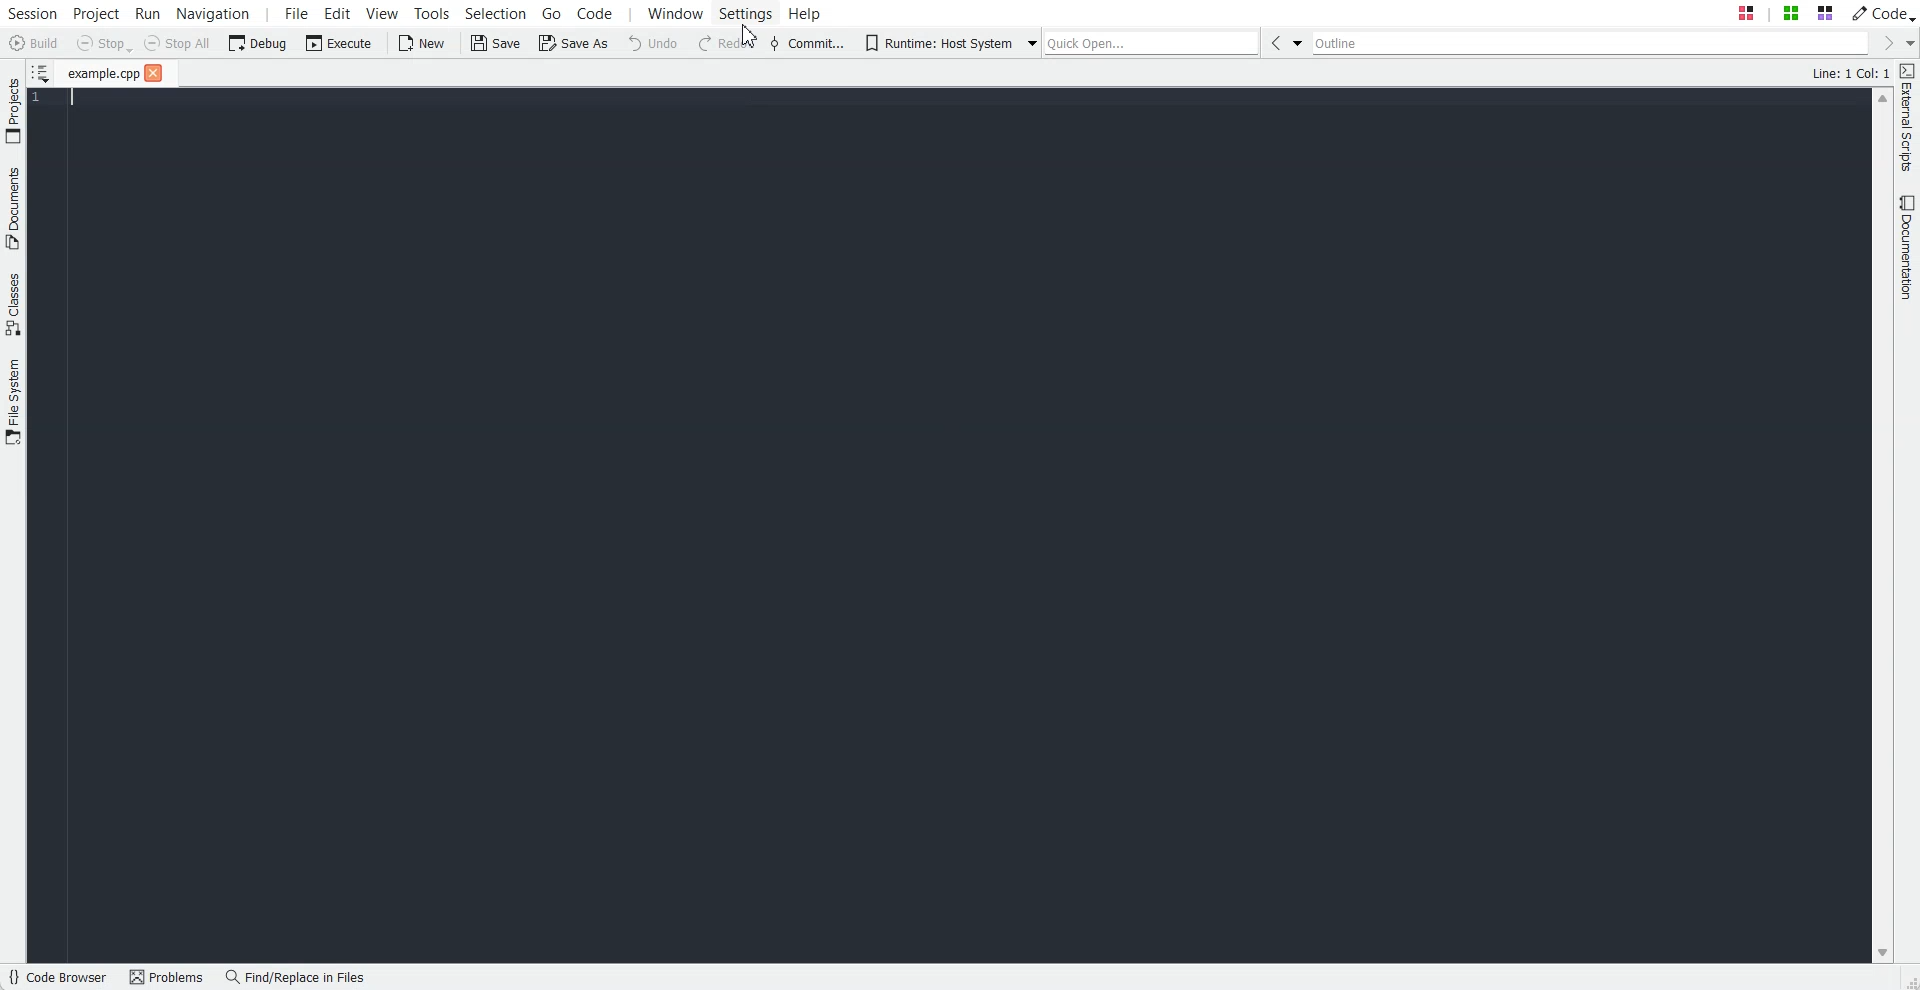 The image size is (1920, 990). I want to click on Drop down box, so click(1298, 42).